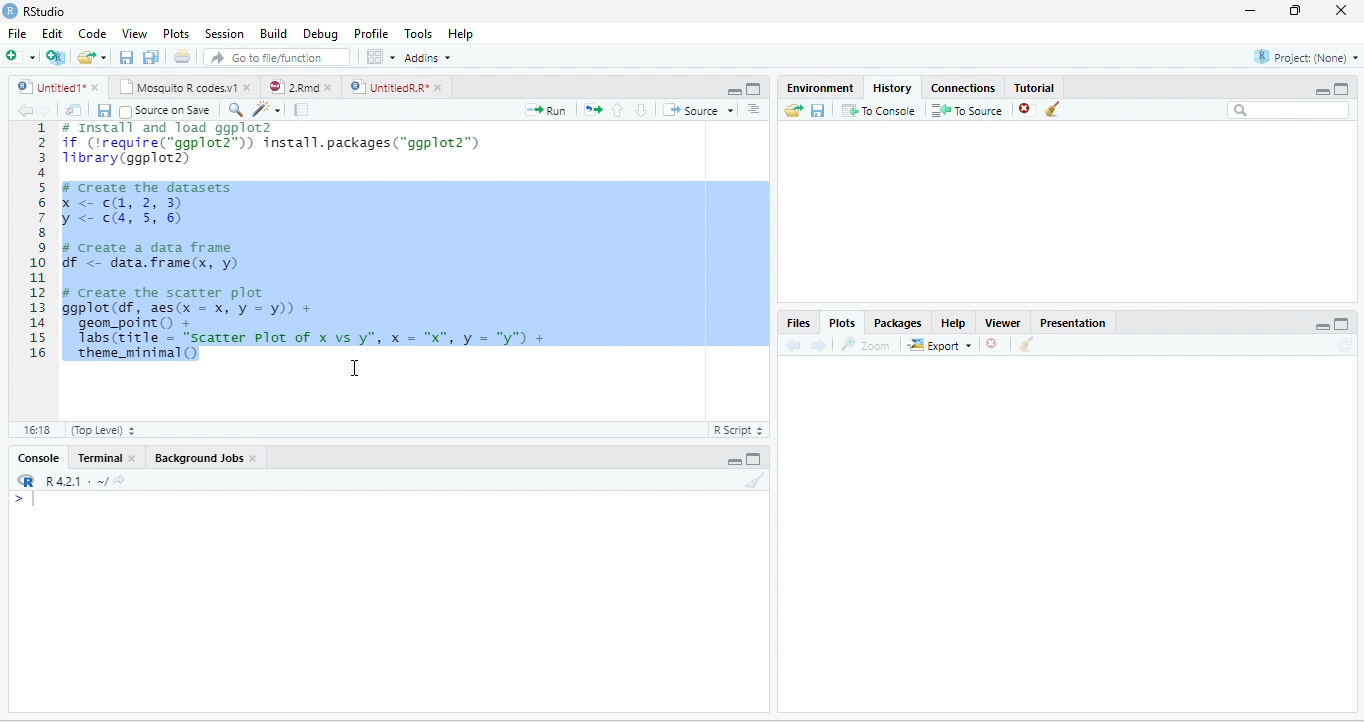 This screenshot has height=722, width=1364. I want to click on Print the current file, so click(182, 56).